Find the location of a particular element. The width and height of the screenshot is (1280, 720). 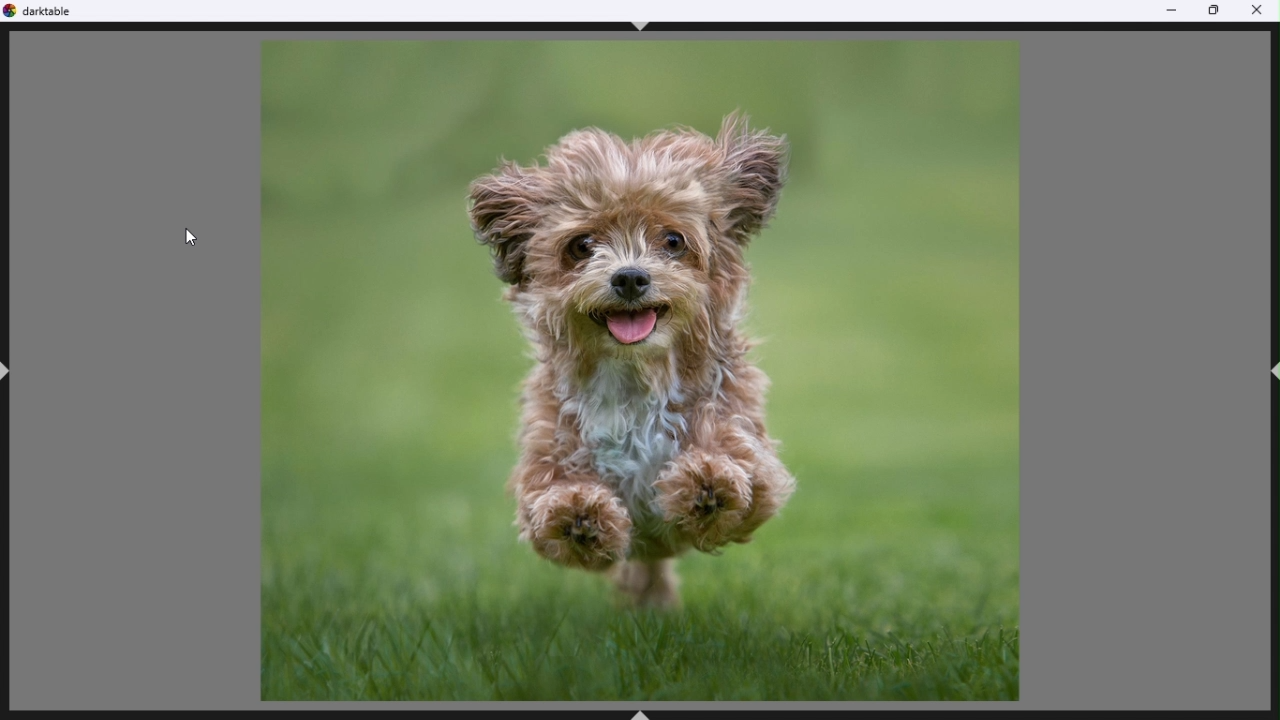

Selected image is located at coordinates (643, 369).